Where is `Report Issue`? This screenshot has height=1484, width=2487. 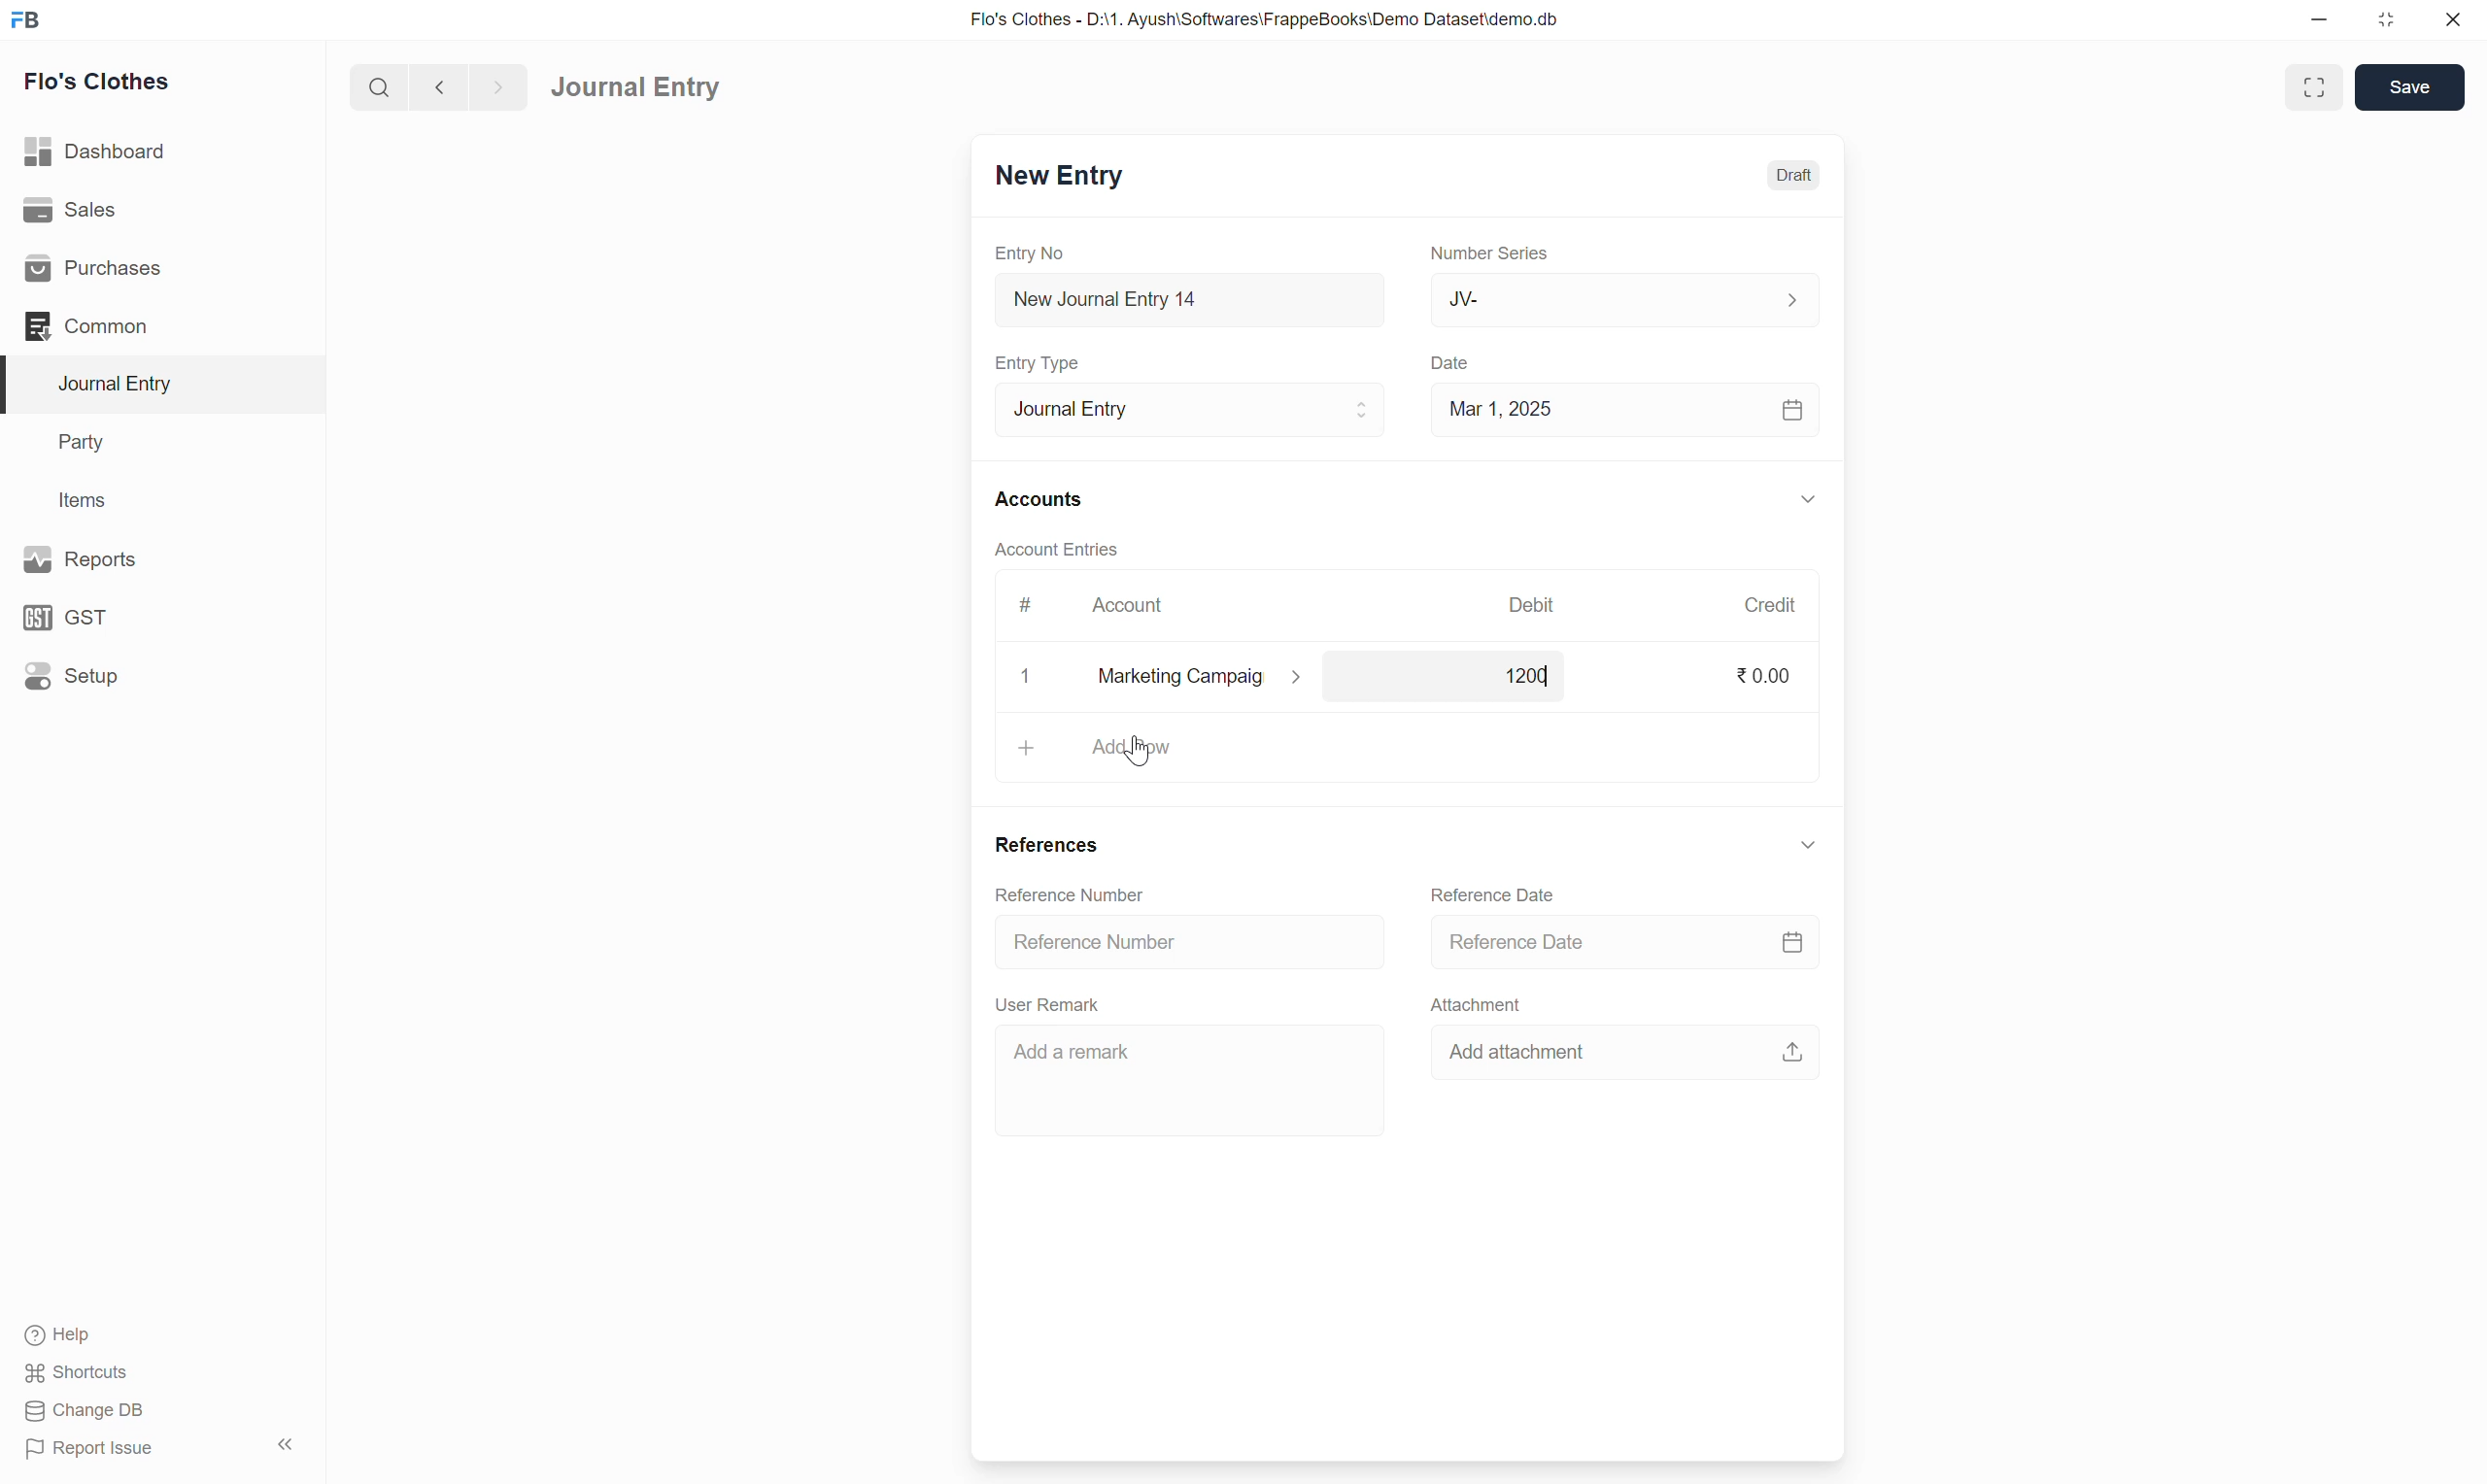
Report Issue is located at coordinates (97, 1450).